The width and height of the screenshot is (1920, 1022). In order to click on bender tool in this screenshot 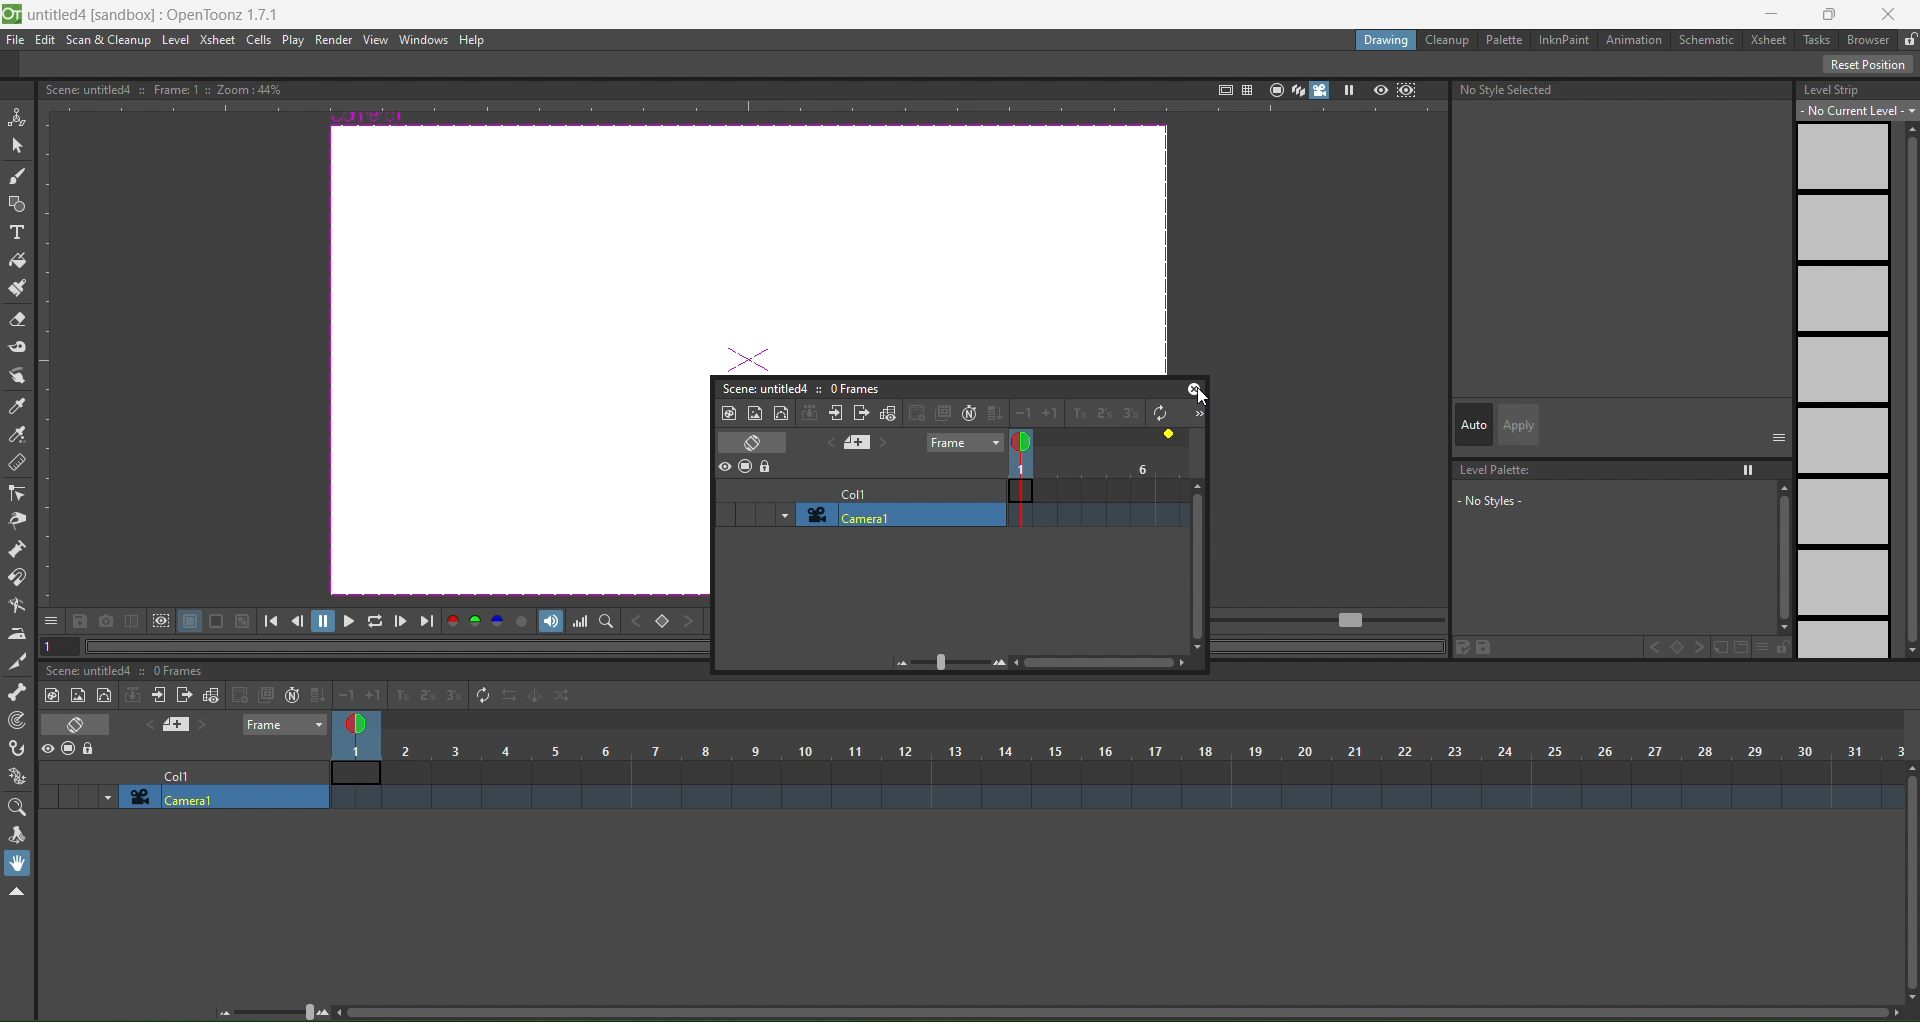, I will do `click(18, 605)`.